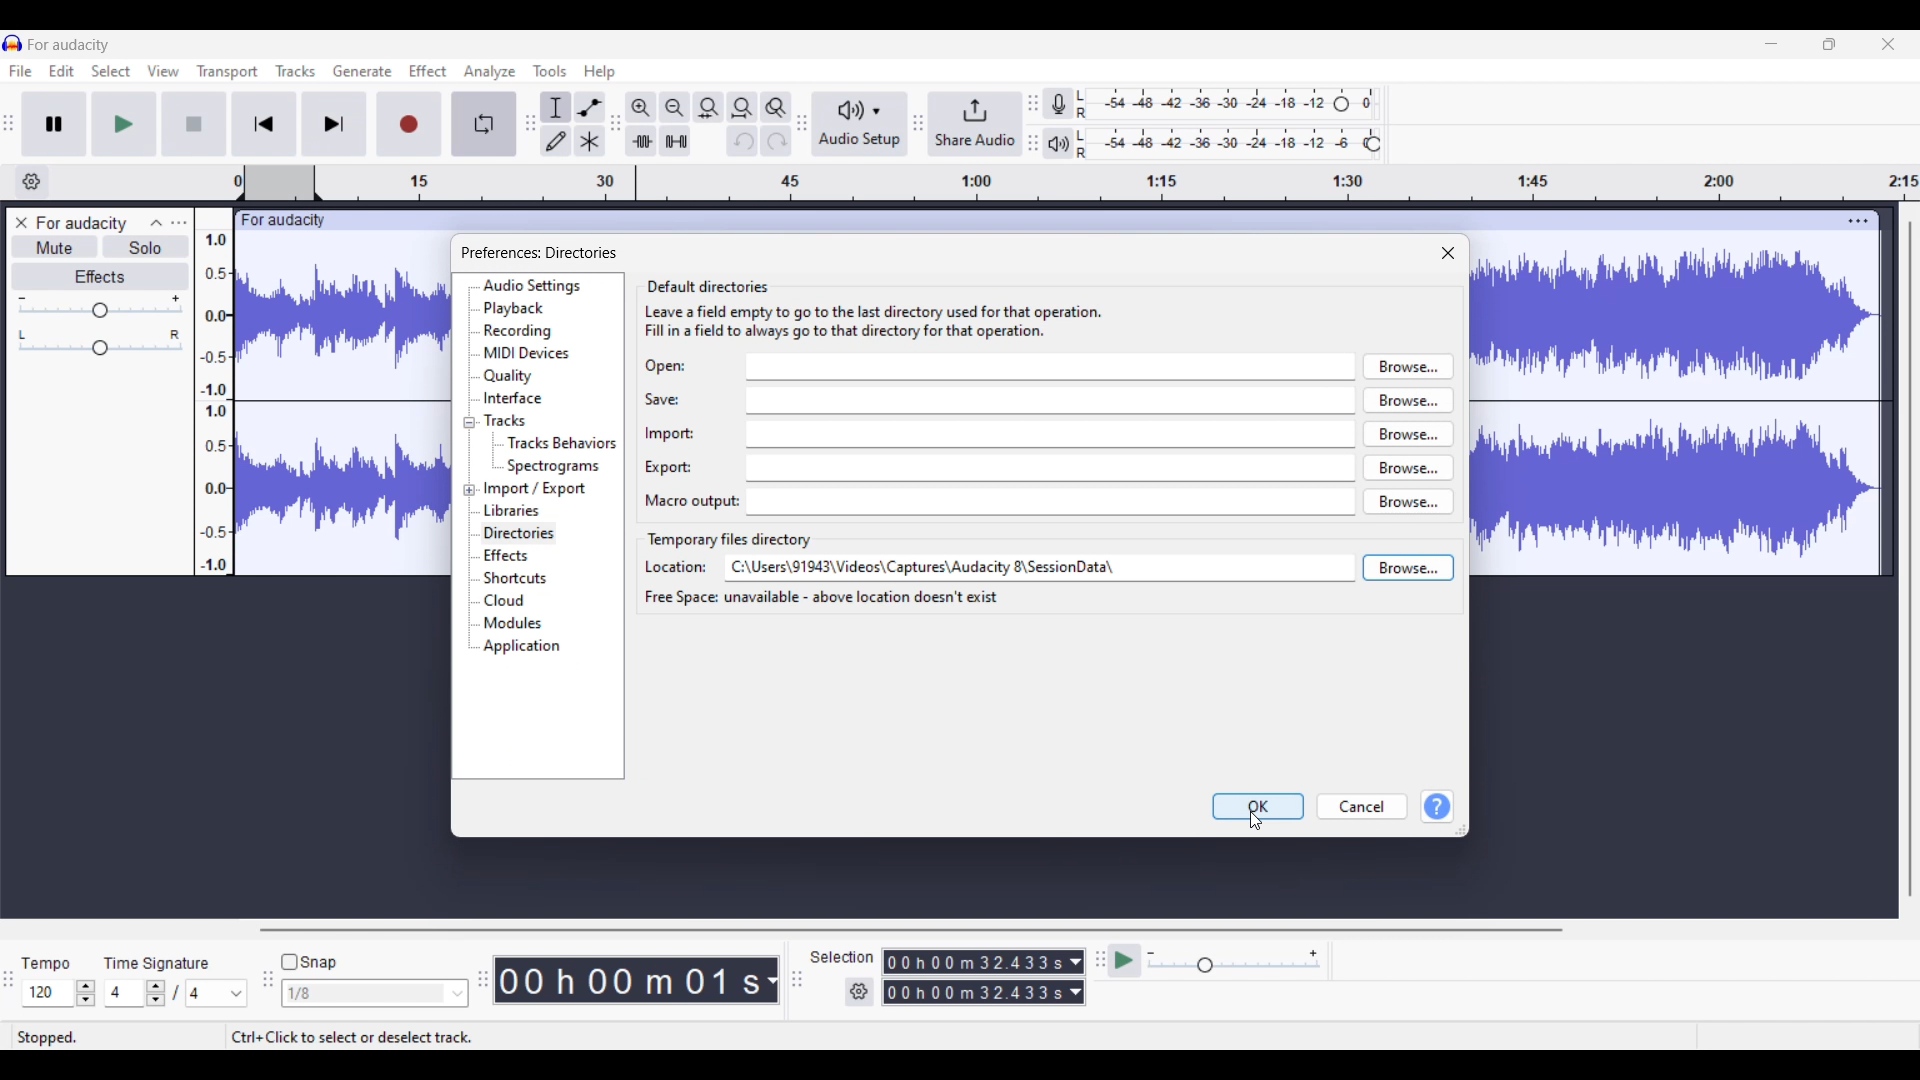  I want to click on Shortcuts, so click(516, 578).